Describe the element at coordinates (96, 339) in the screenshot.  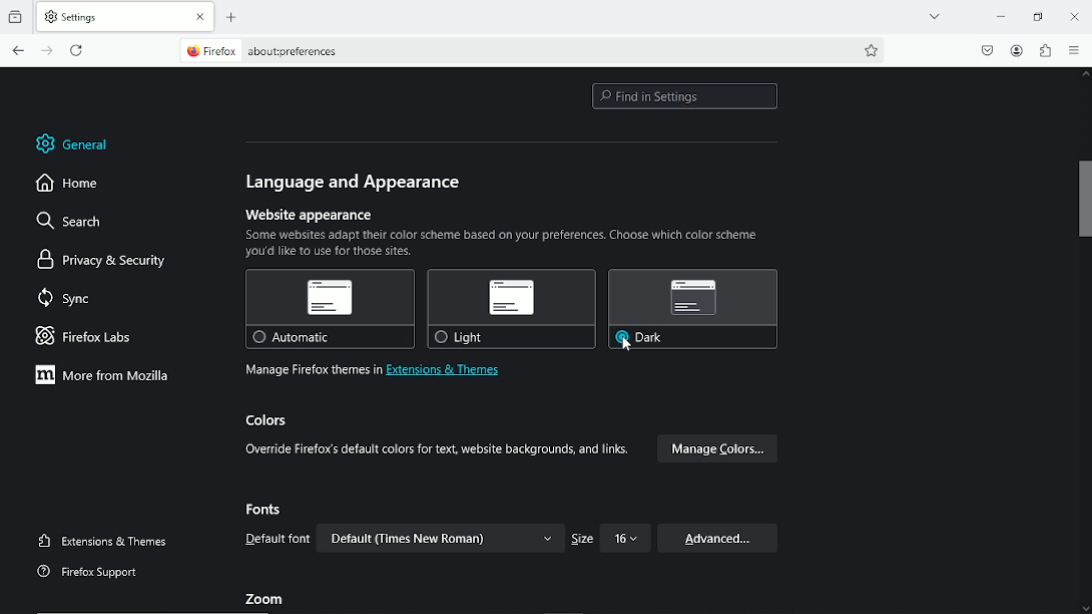
I see `Firefox labs` at that location.